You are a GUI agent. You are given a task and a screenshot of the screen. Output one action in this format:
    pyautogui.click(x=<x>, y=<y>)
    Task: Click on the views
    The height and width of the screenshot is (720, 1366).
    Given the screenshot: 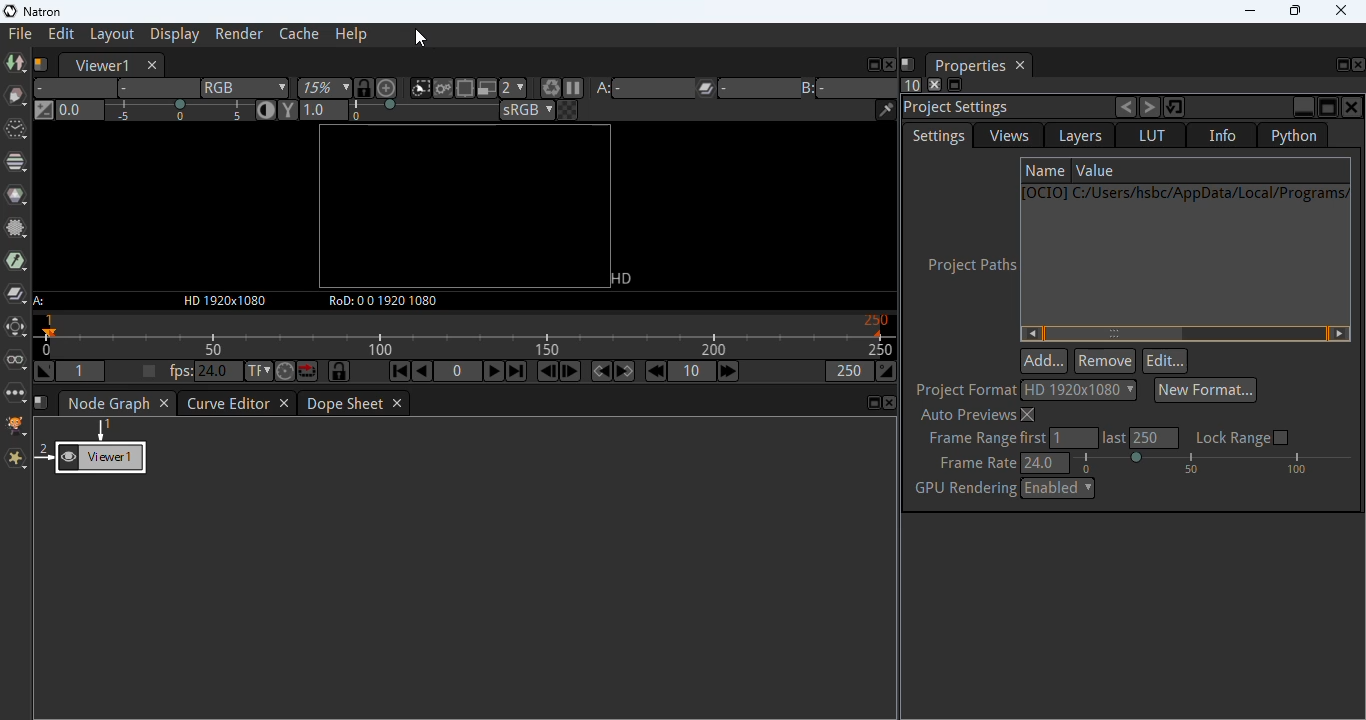 What is the action you would take?
    pyautogui.click(x=1010, y=136)
    